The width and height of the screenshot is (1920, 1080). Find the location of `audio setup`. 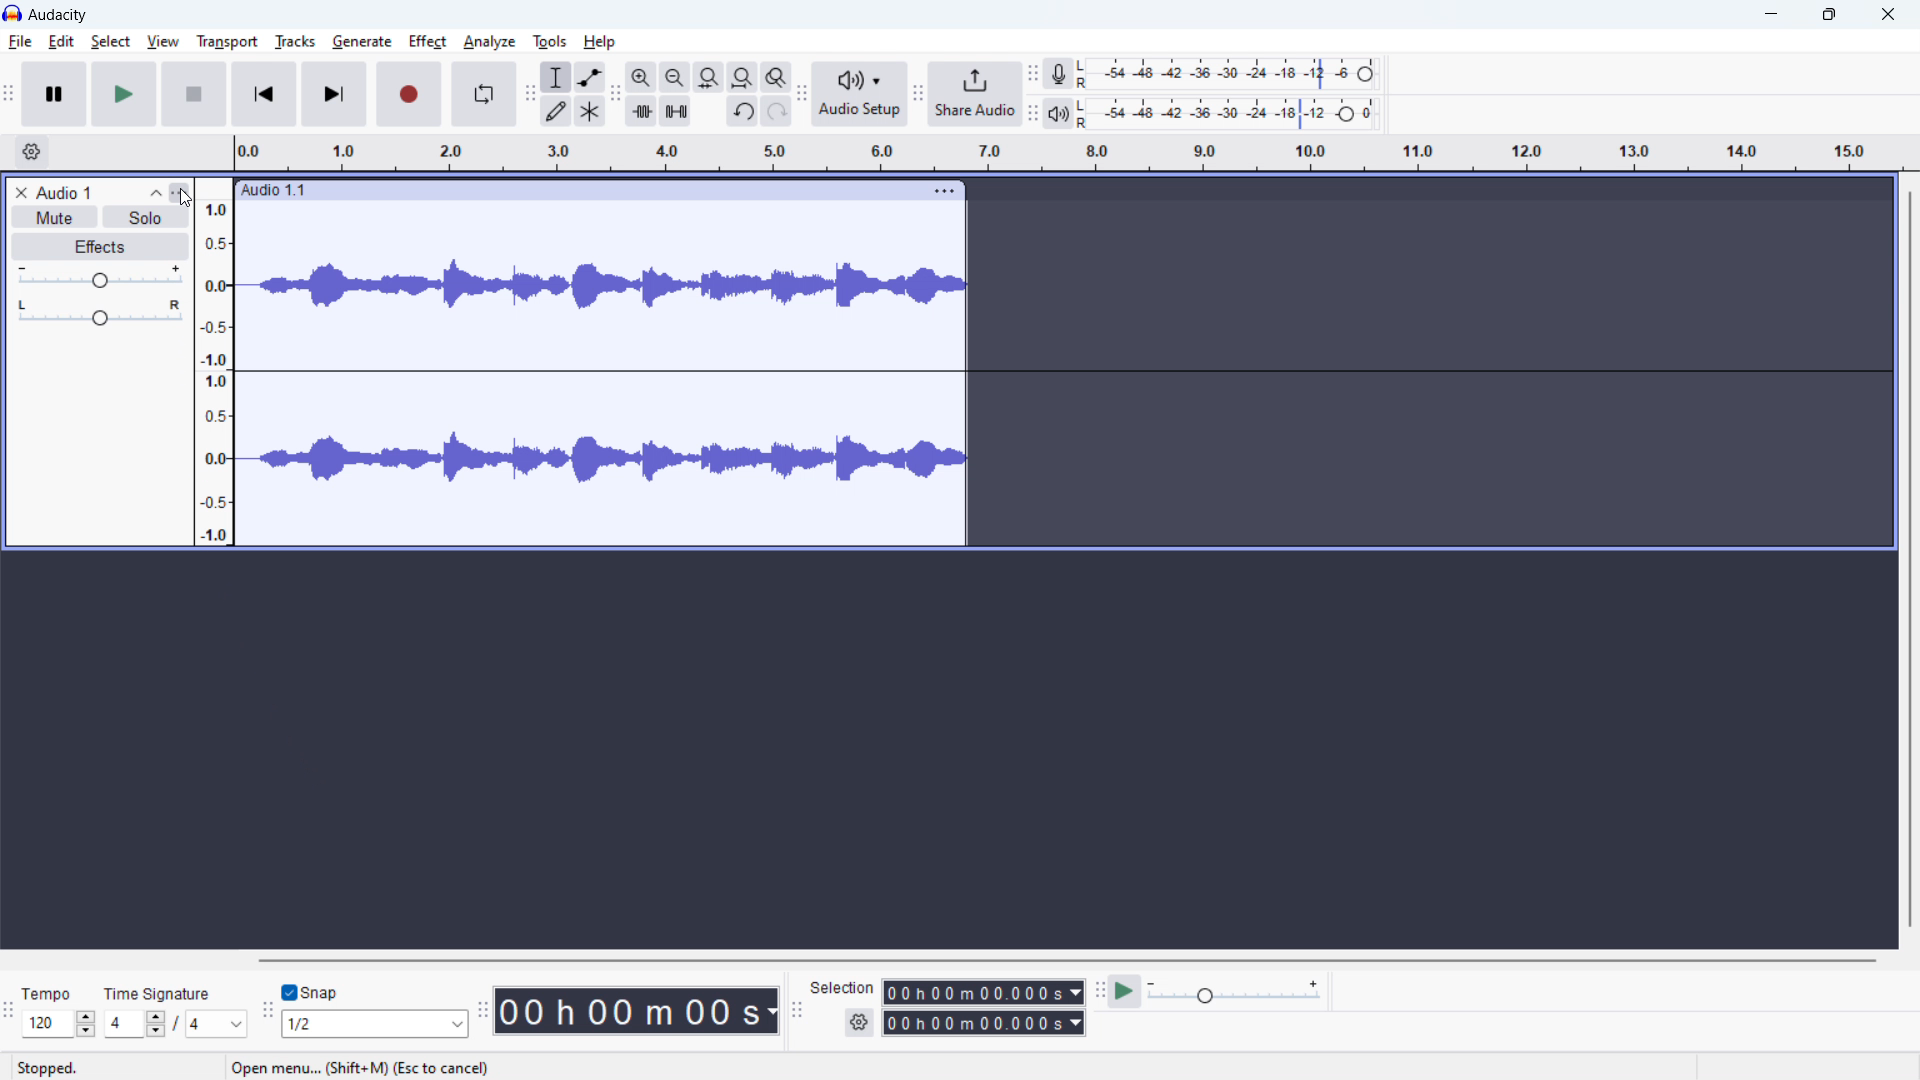

audio setup is located at coordinates (859, 95).